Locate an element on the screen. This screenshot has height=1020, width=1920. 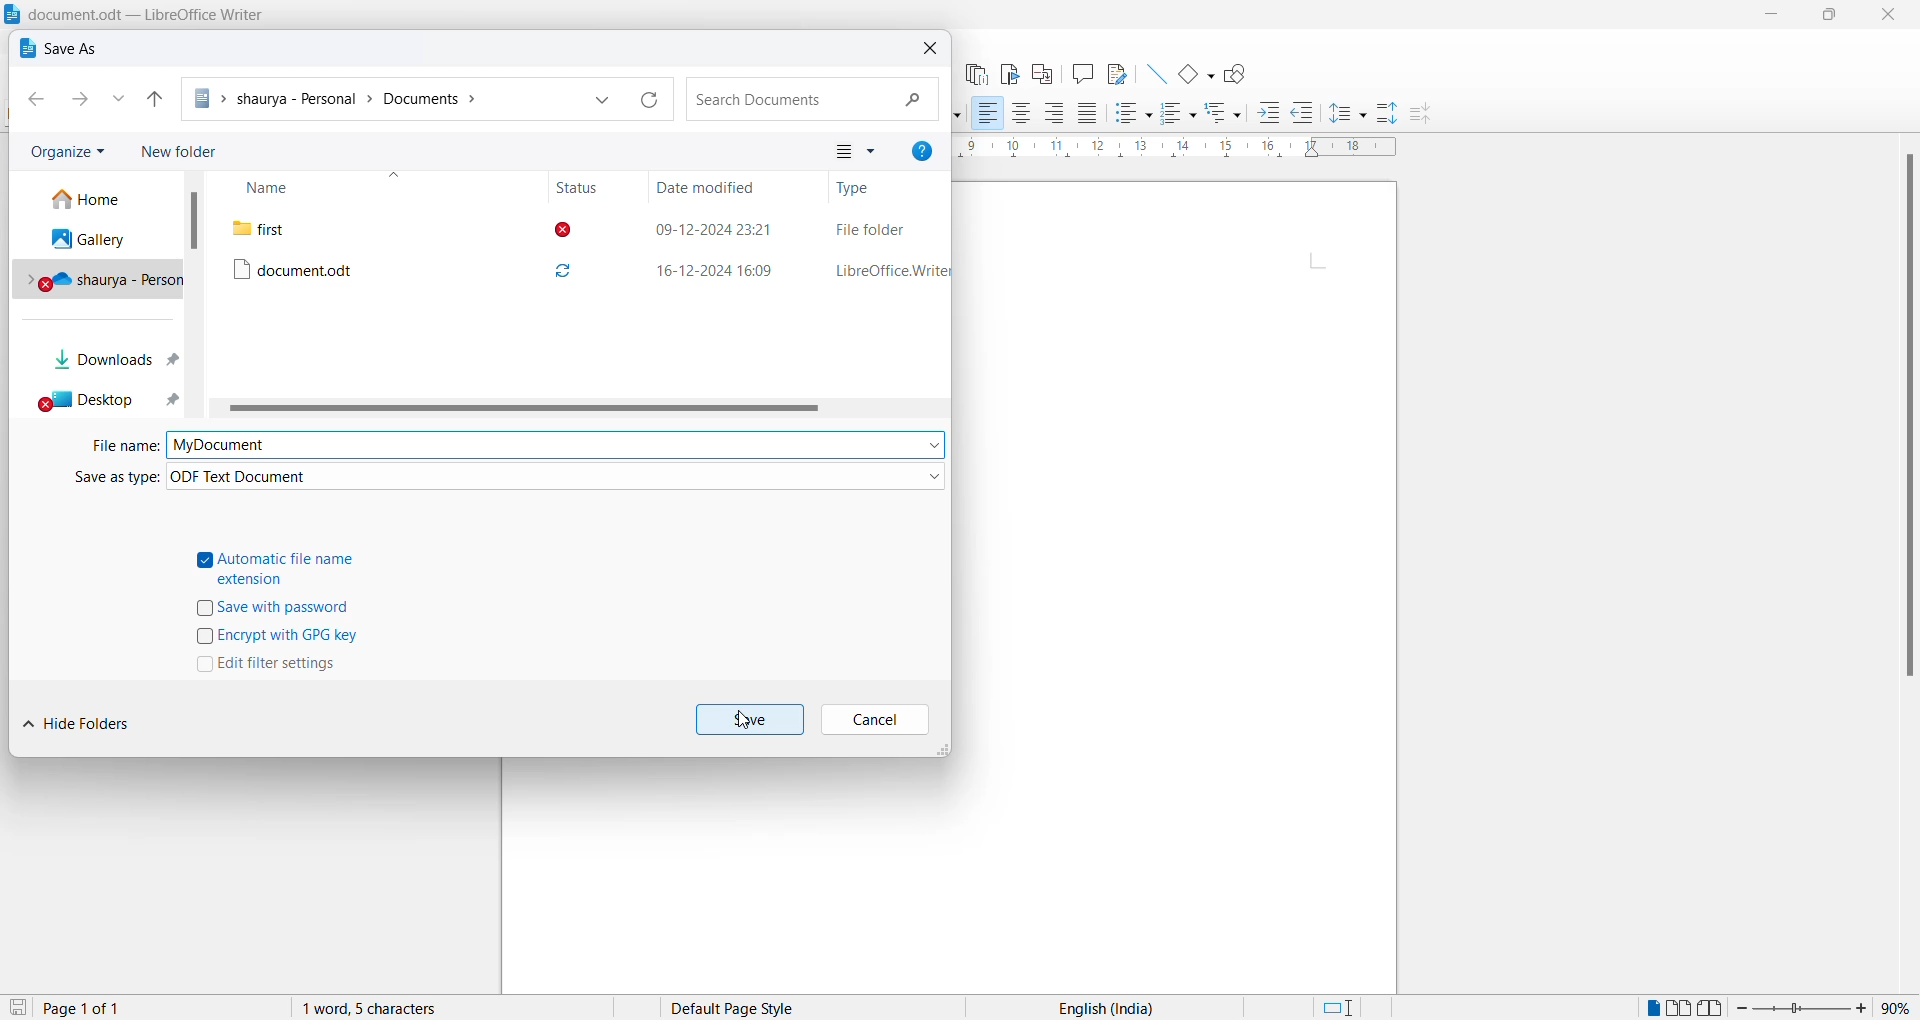
Book view is located at coordinates (1713, 1007).